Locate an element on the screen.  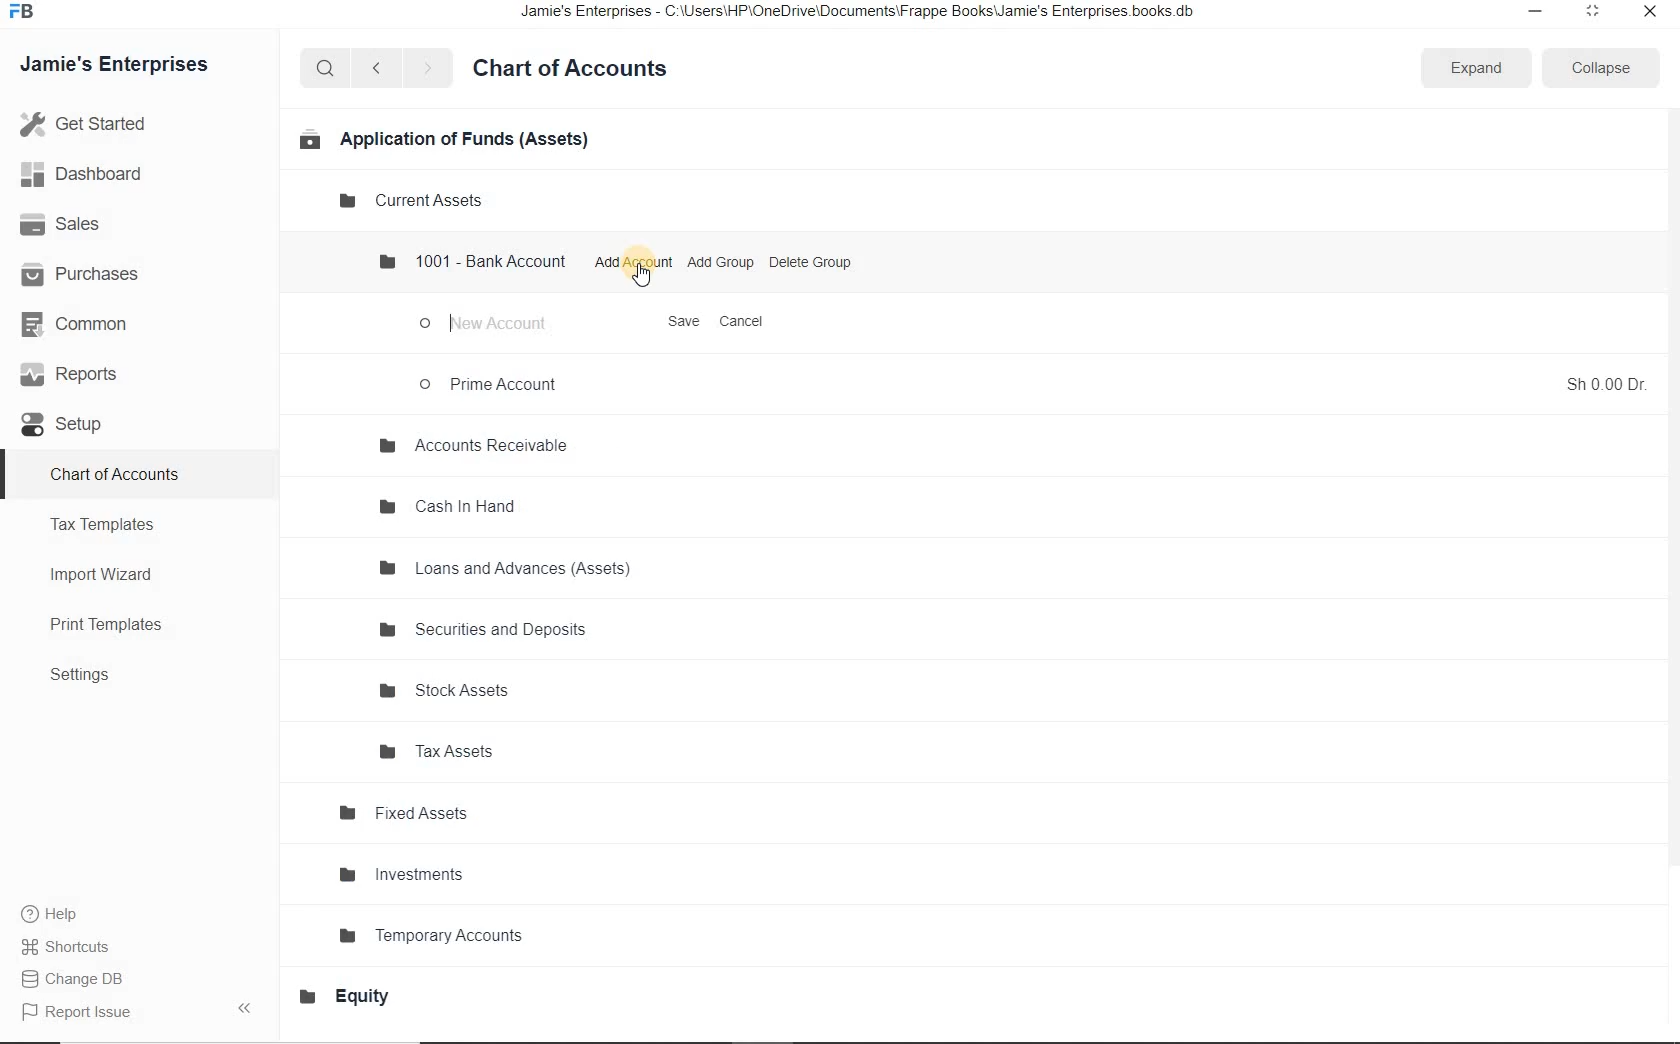
Shortcuts is located at coordinates (68, 947).